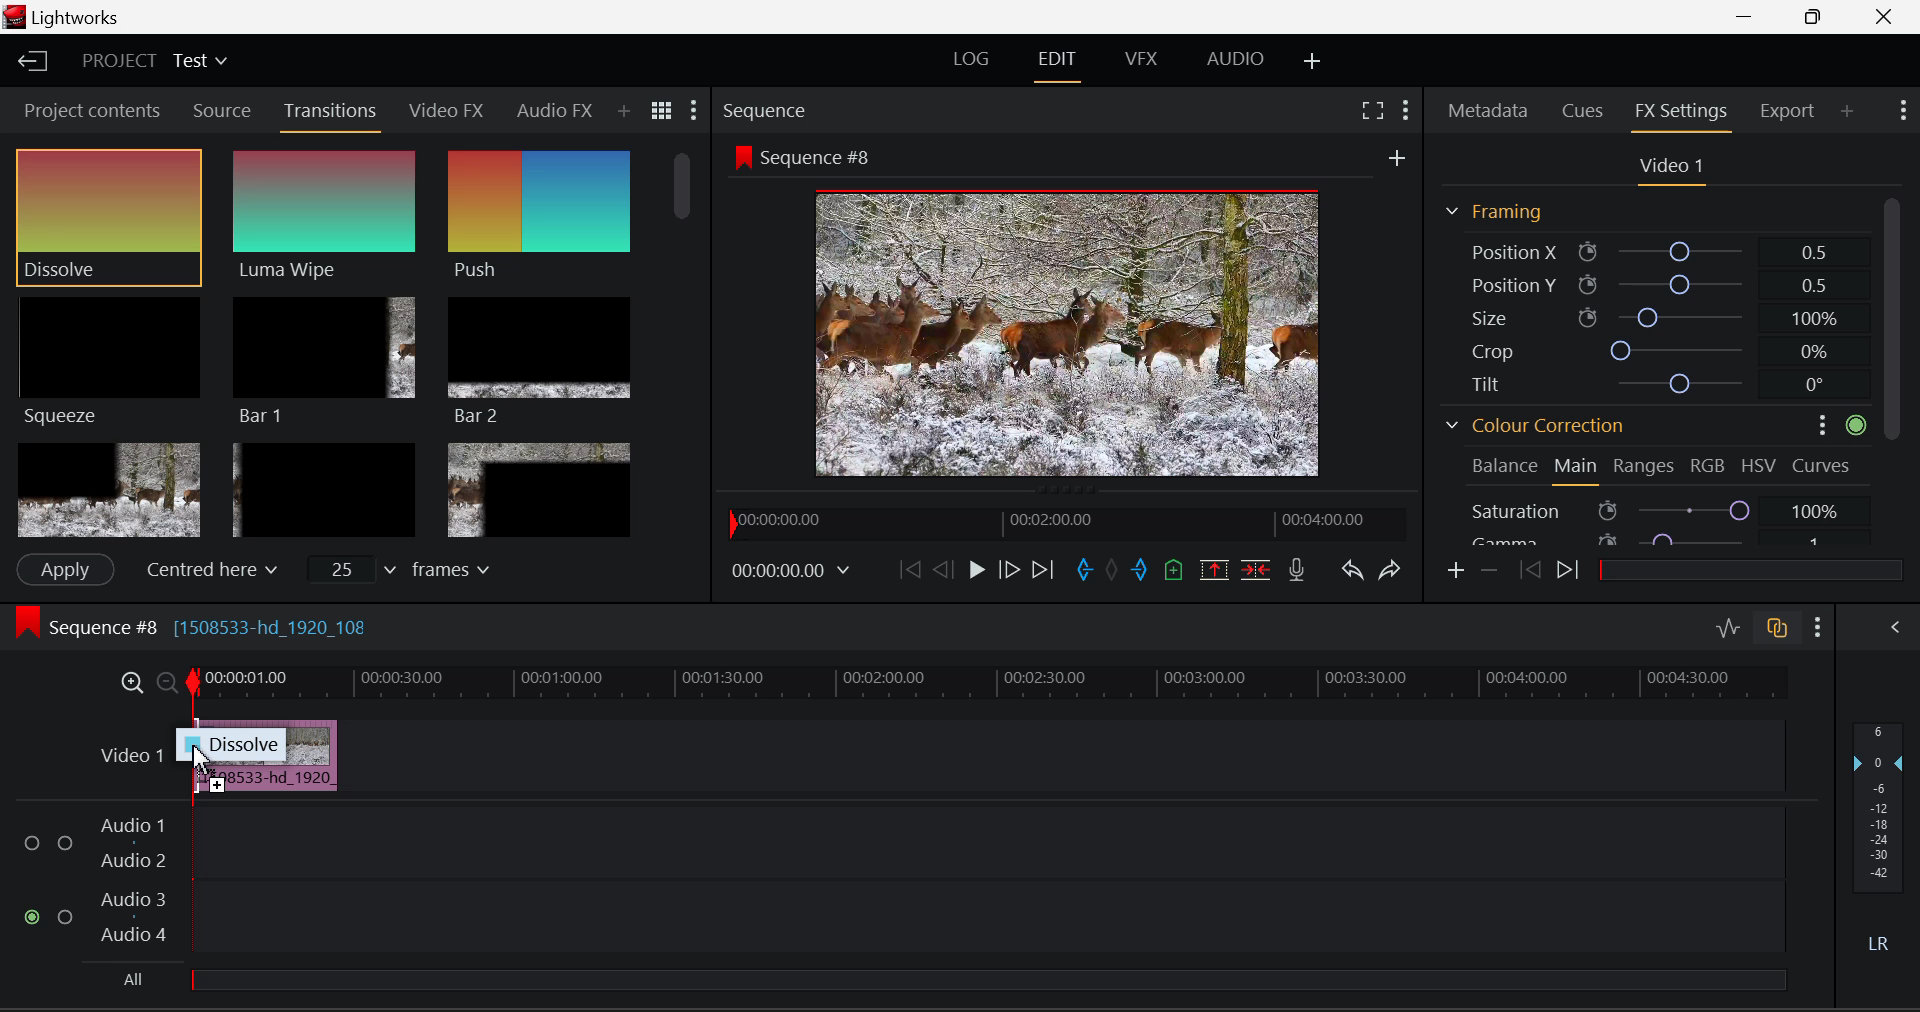  I want to click on Gamma, so click(1648, 539).